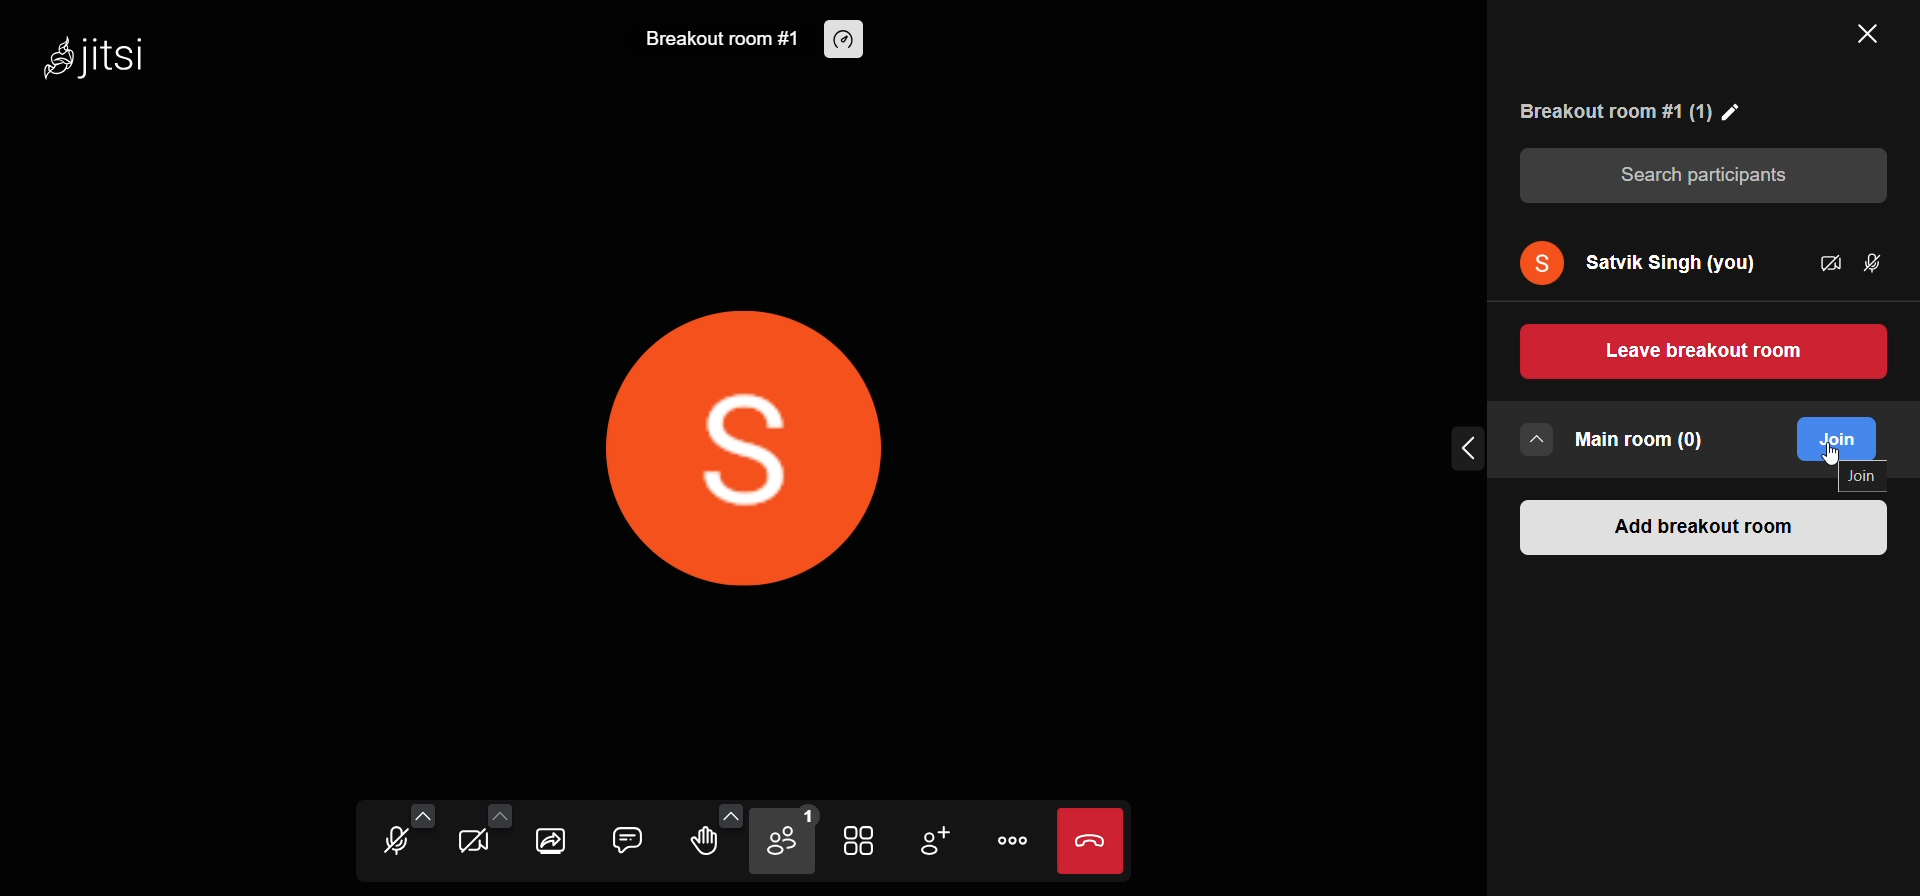  I want to click on more emoji, so click(731, 812).